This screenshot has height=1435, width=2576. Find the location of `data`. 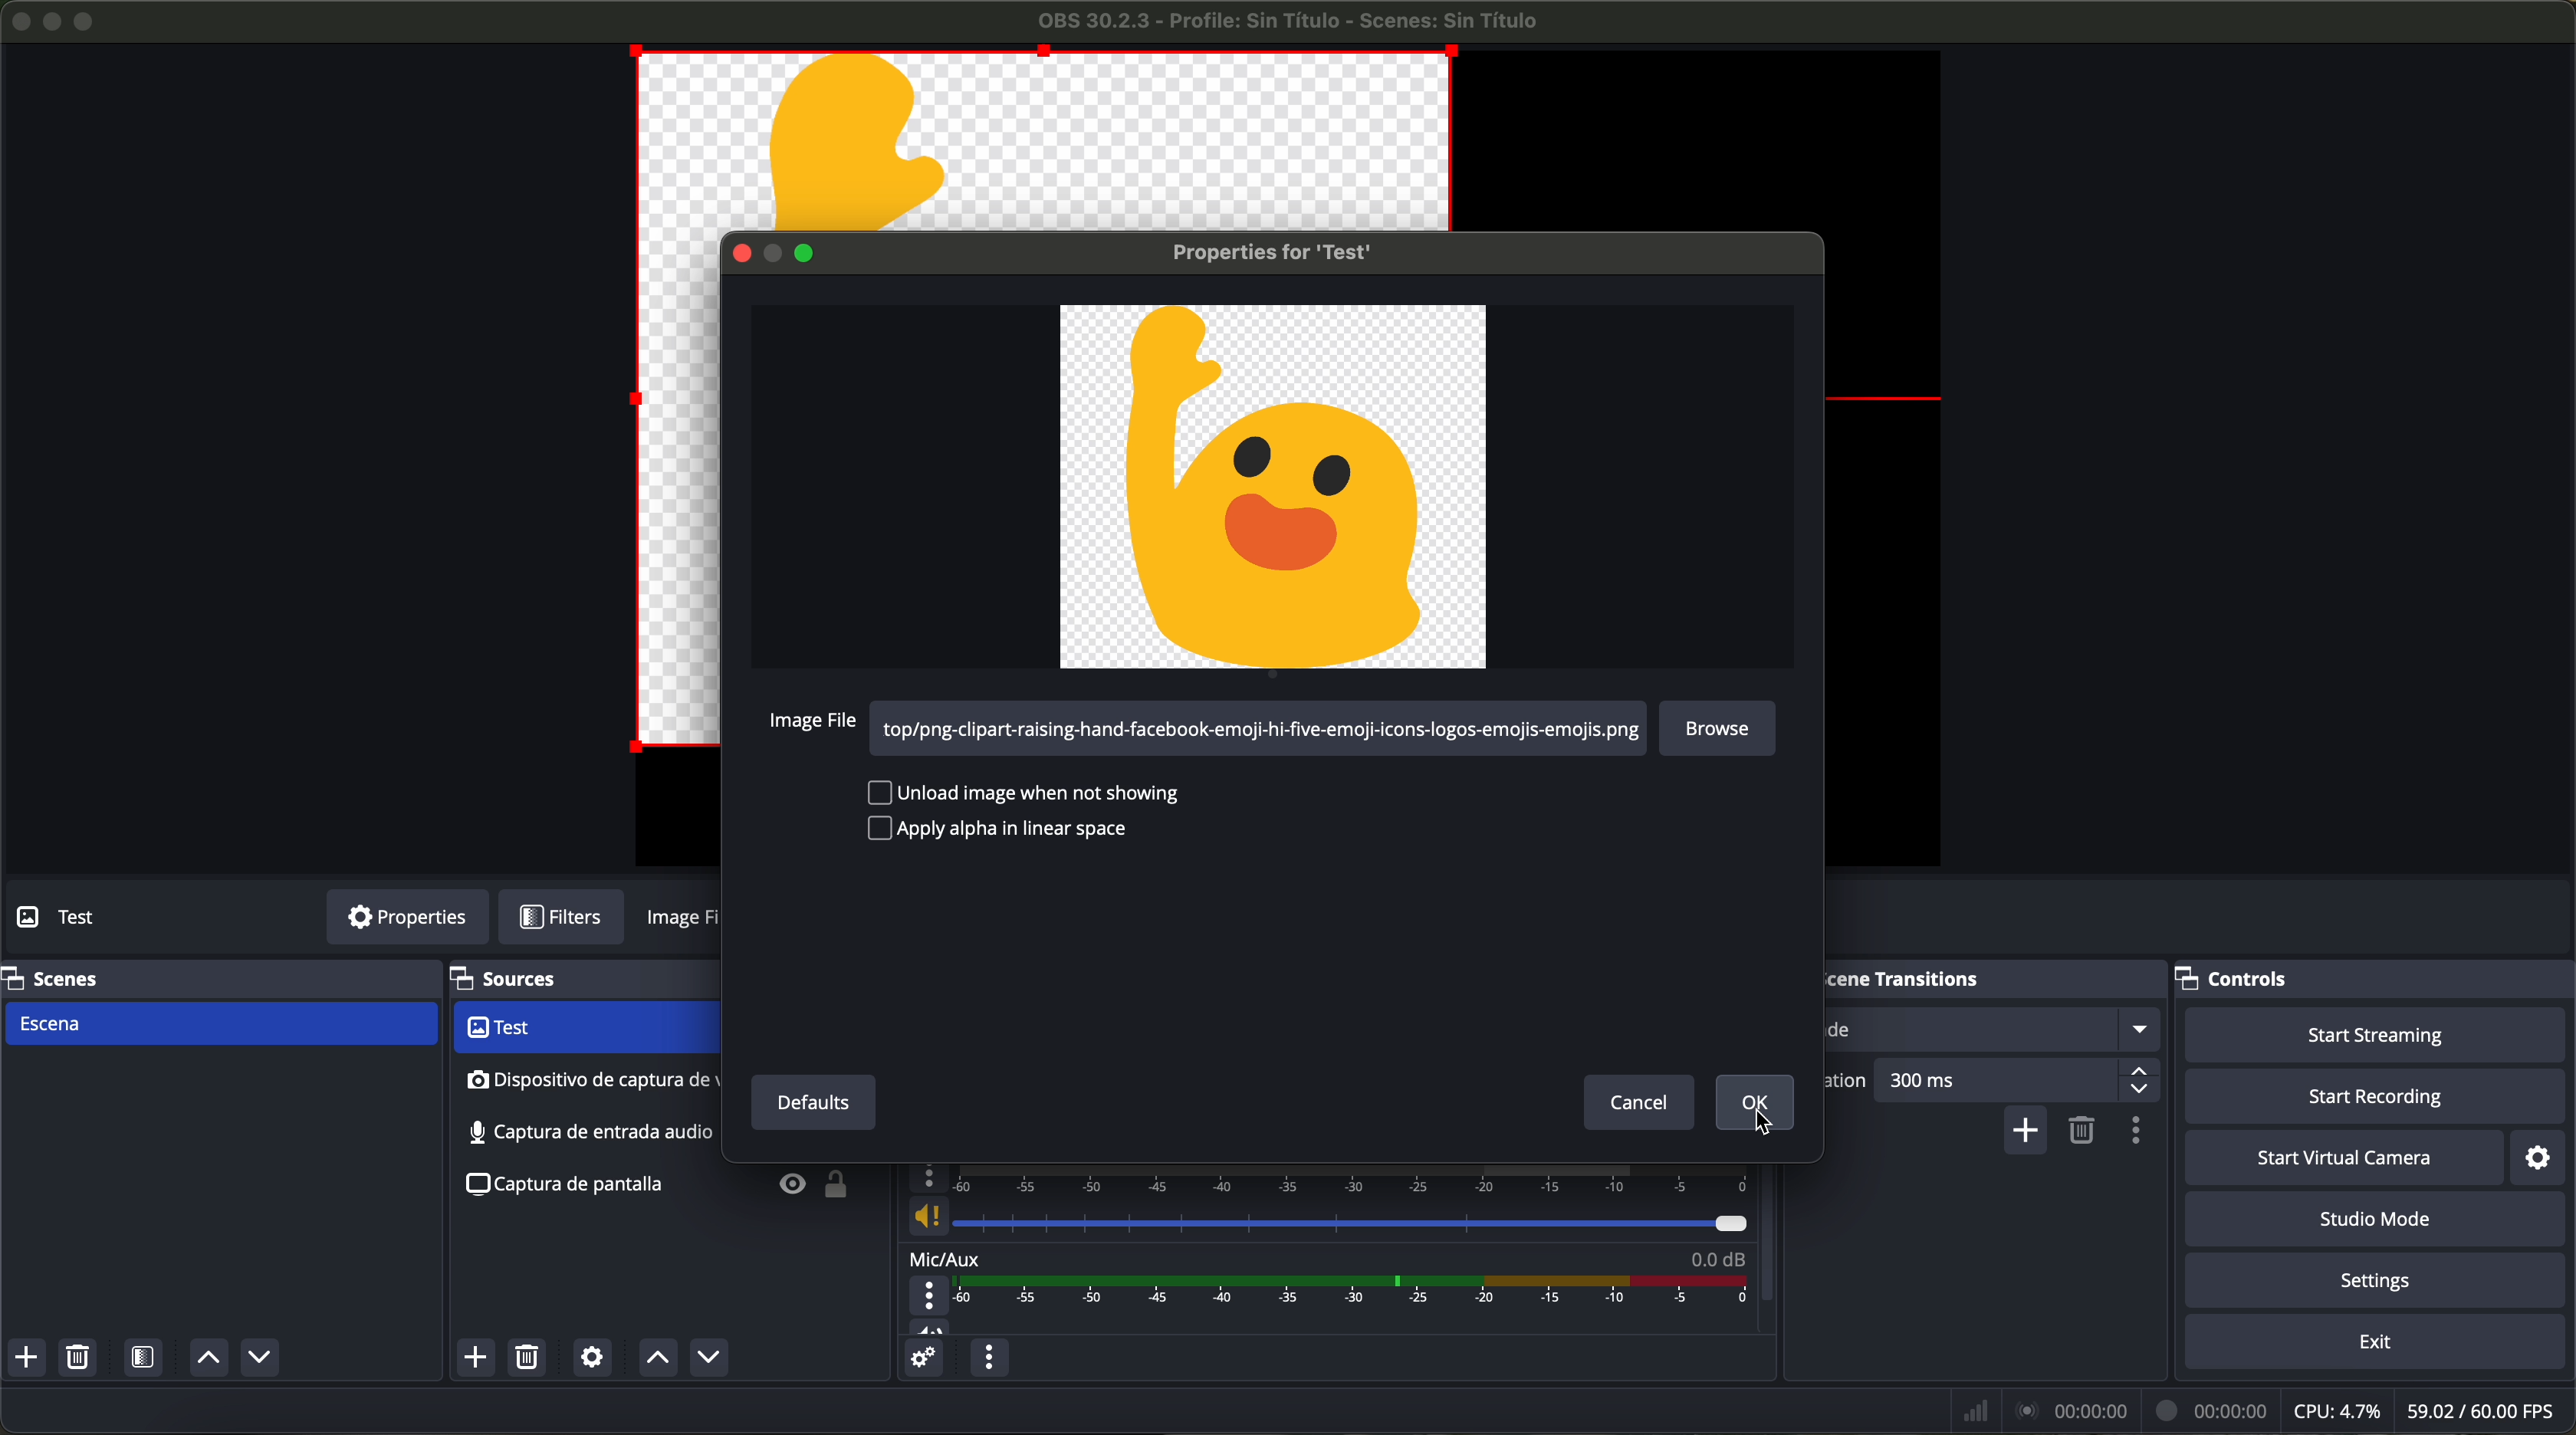

data is located at coordinates (2263, 1410).